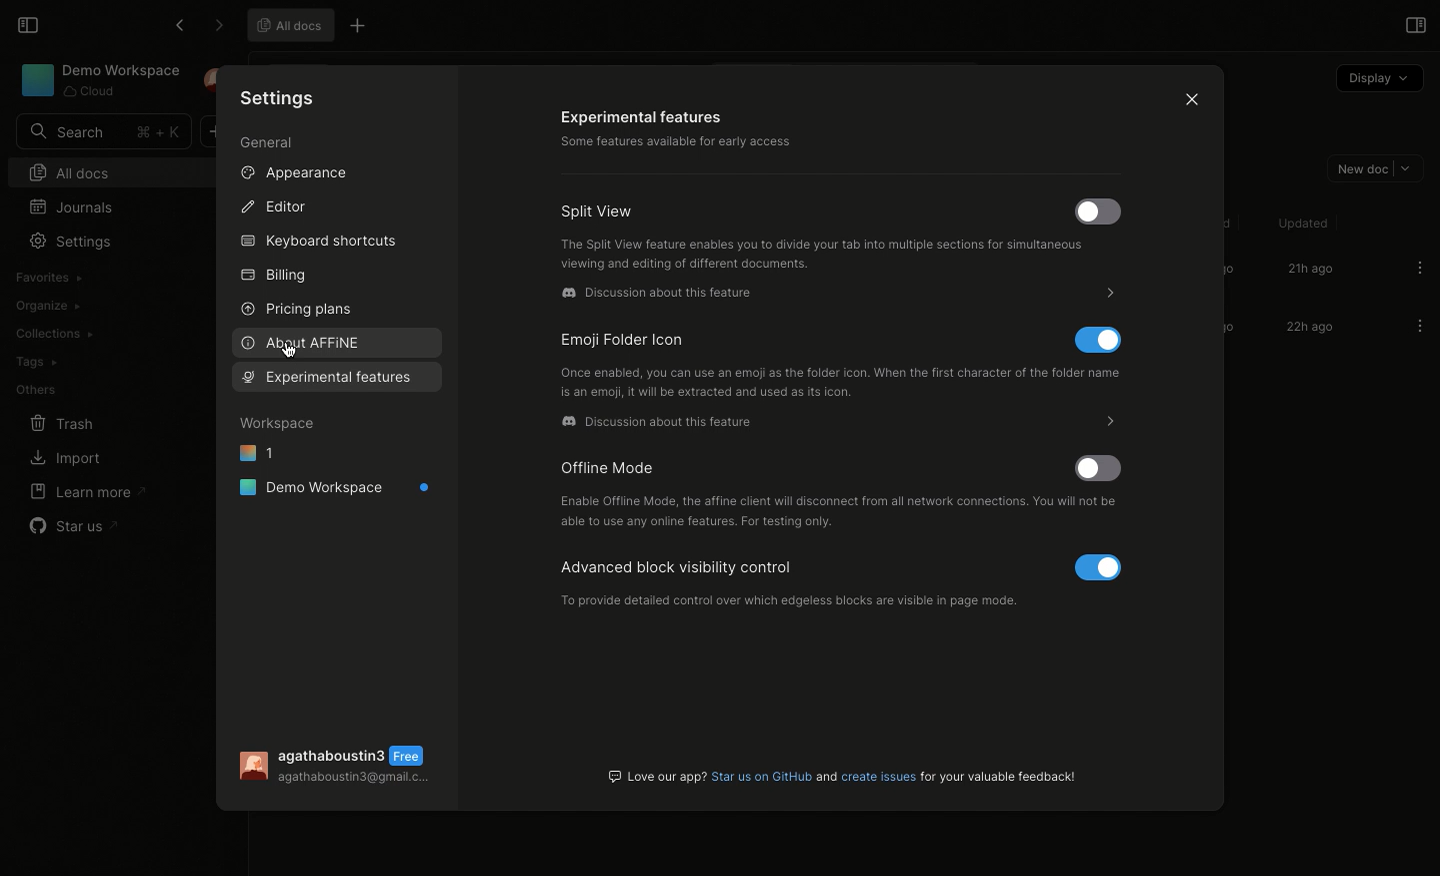 This screenshot has height=876, width=1440. What do you see at coordinates (1309, 270) in the screenshot?
I see `21h ago` at bounding box center [1309, 270].